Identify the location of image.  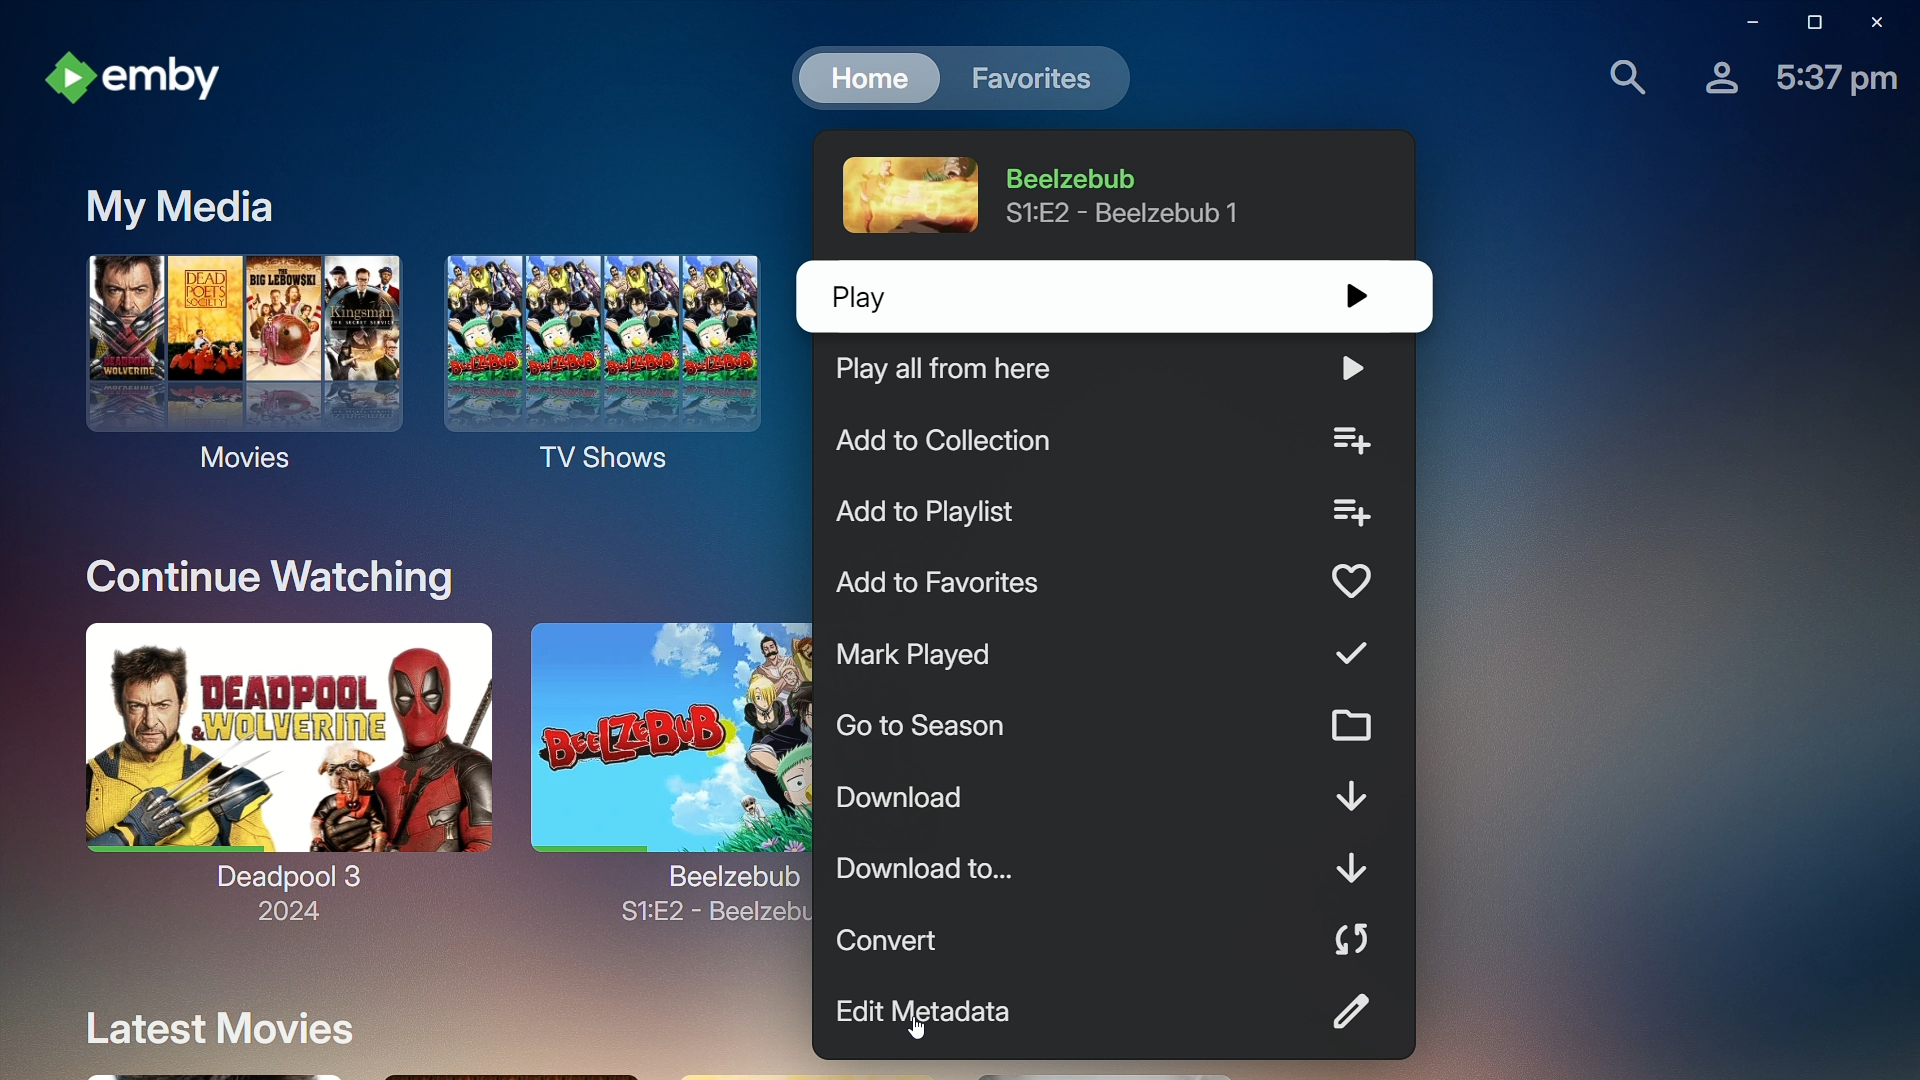
(905, 194).